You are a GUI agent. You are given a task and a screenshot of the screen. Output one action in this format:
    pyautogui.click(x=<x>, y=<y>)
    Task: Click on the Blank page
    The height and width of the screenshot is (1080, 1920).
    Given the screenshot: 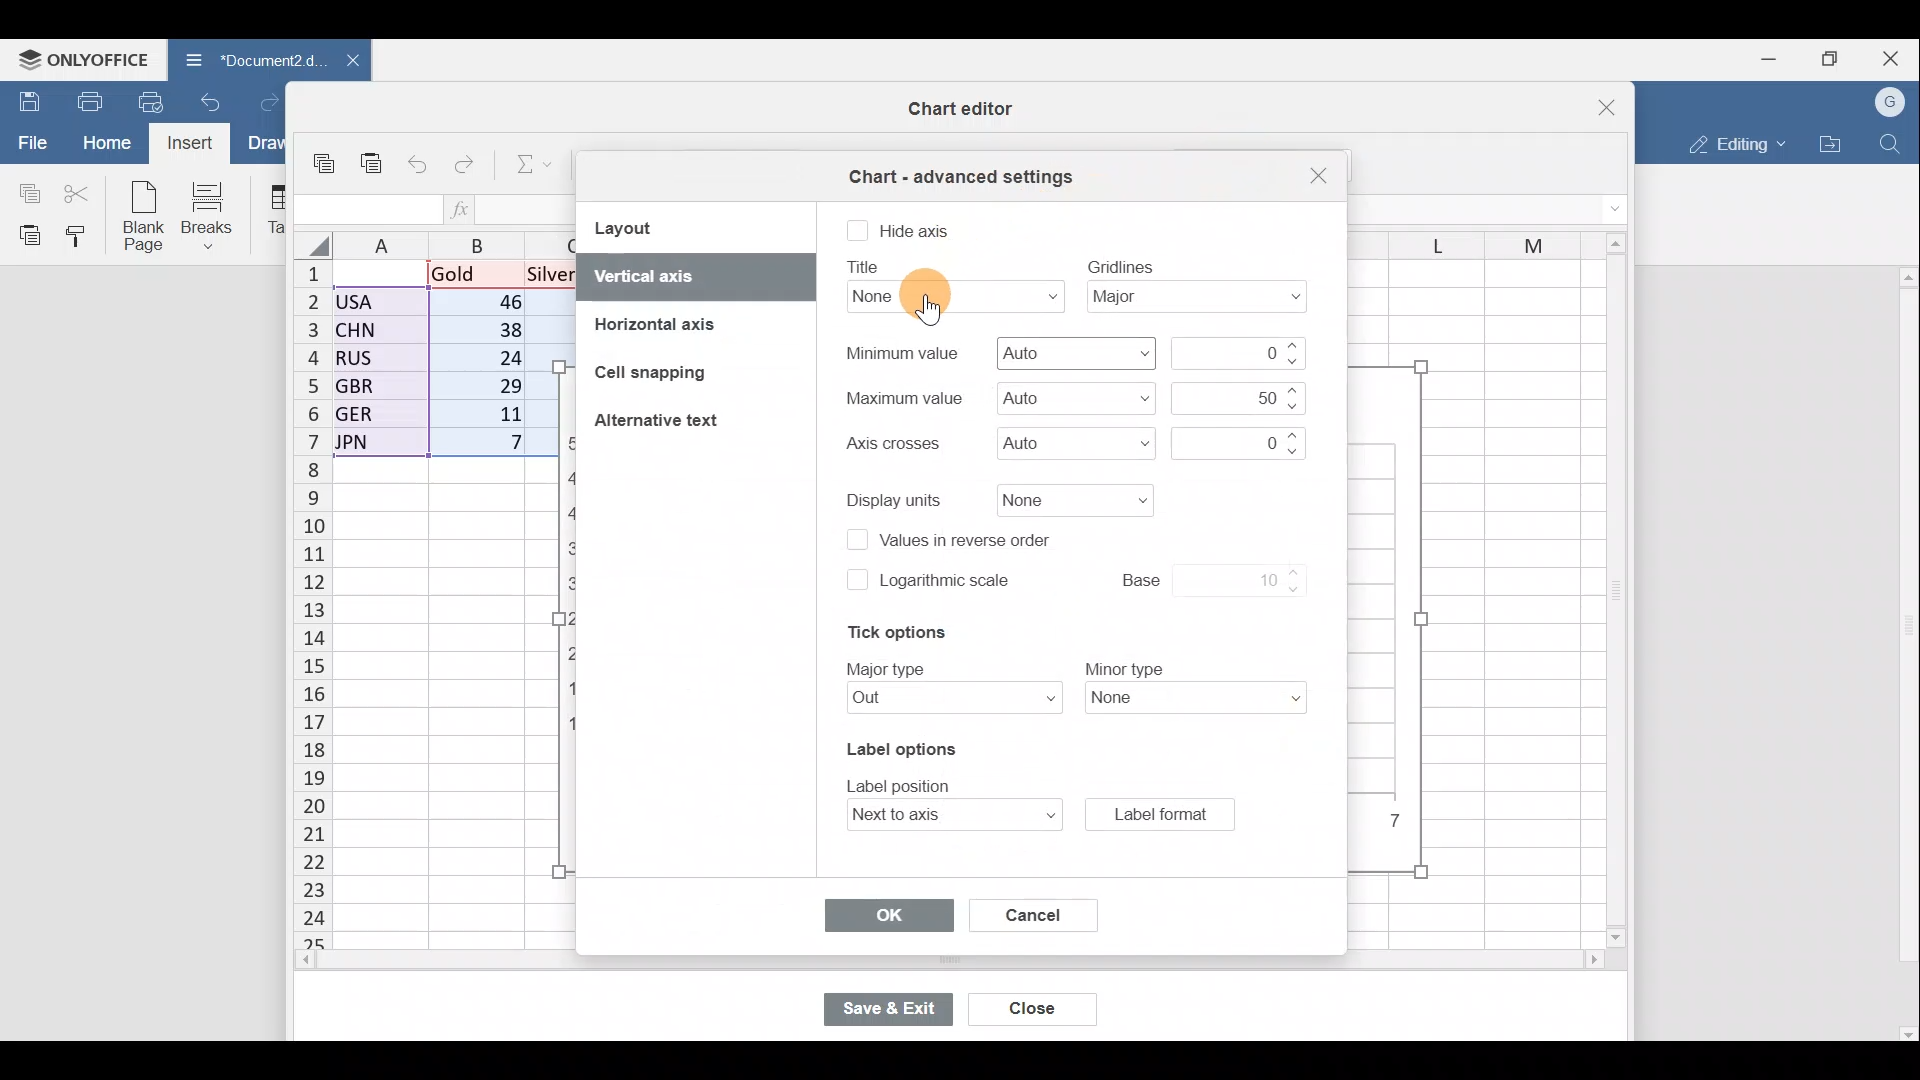 What is the action you would take?
    pyautogui.click(x=146, y=218)
    